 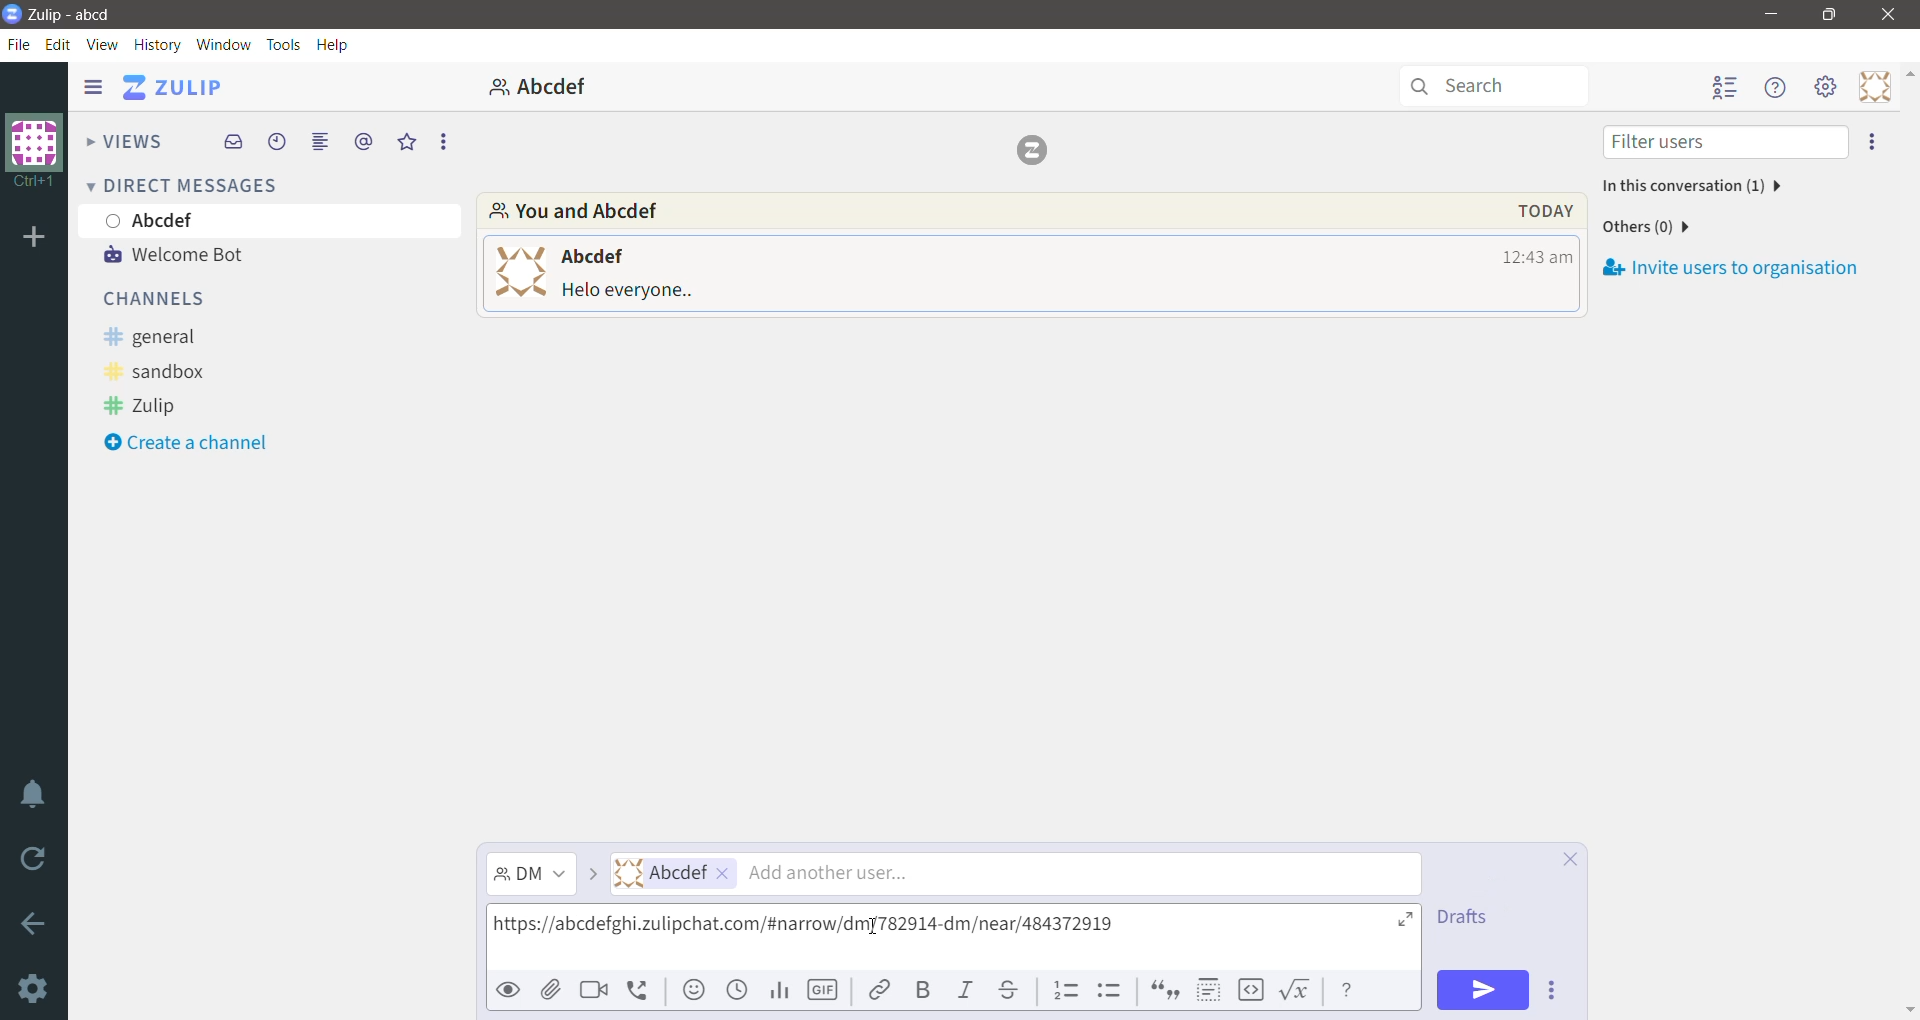 I want to click on User, so click(x=273, y=220).